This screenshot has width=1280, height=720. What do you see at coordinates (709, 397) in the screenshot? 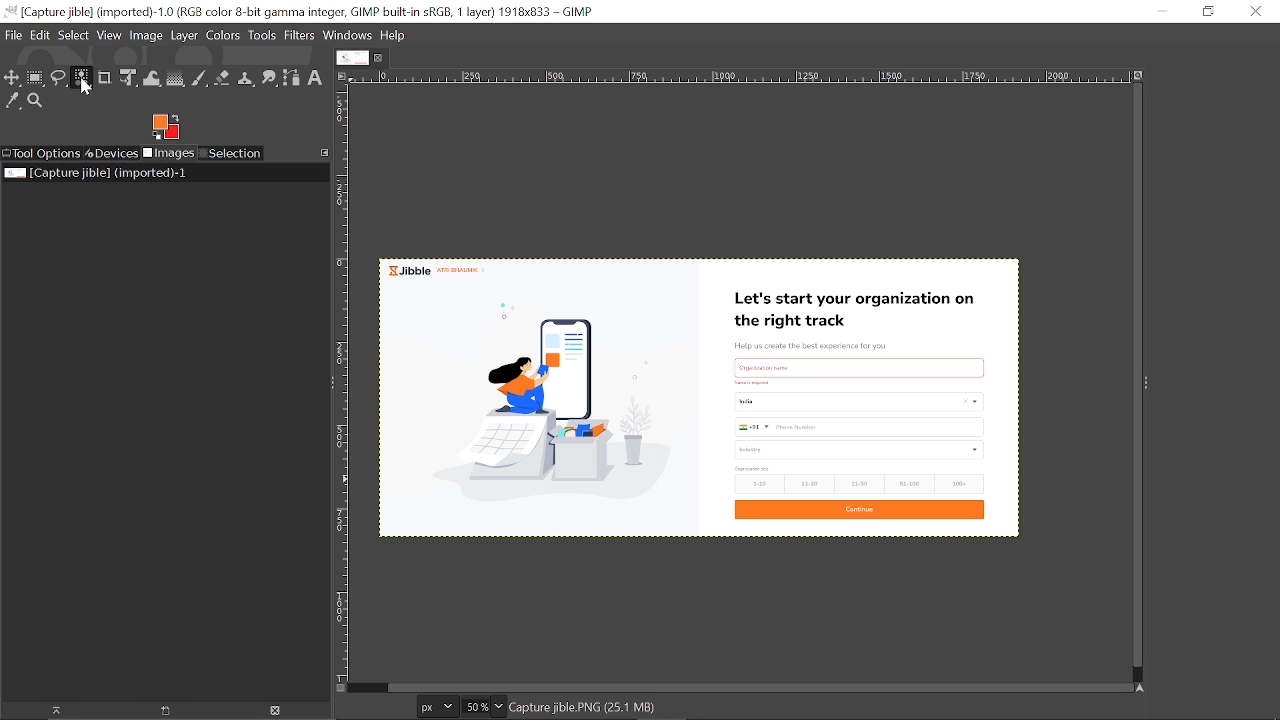
I see `Current image` at bounding box center [709, 397].